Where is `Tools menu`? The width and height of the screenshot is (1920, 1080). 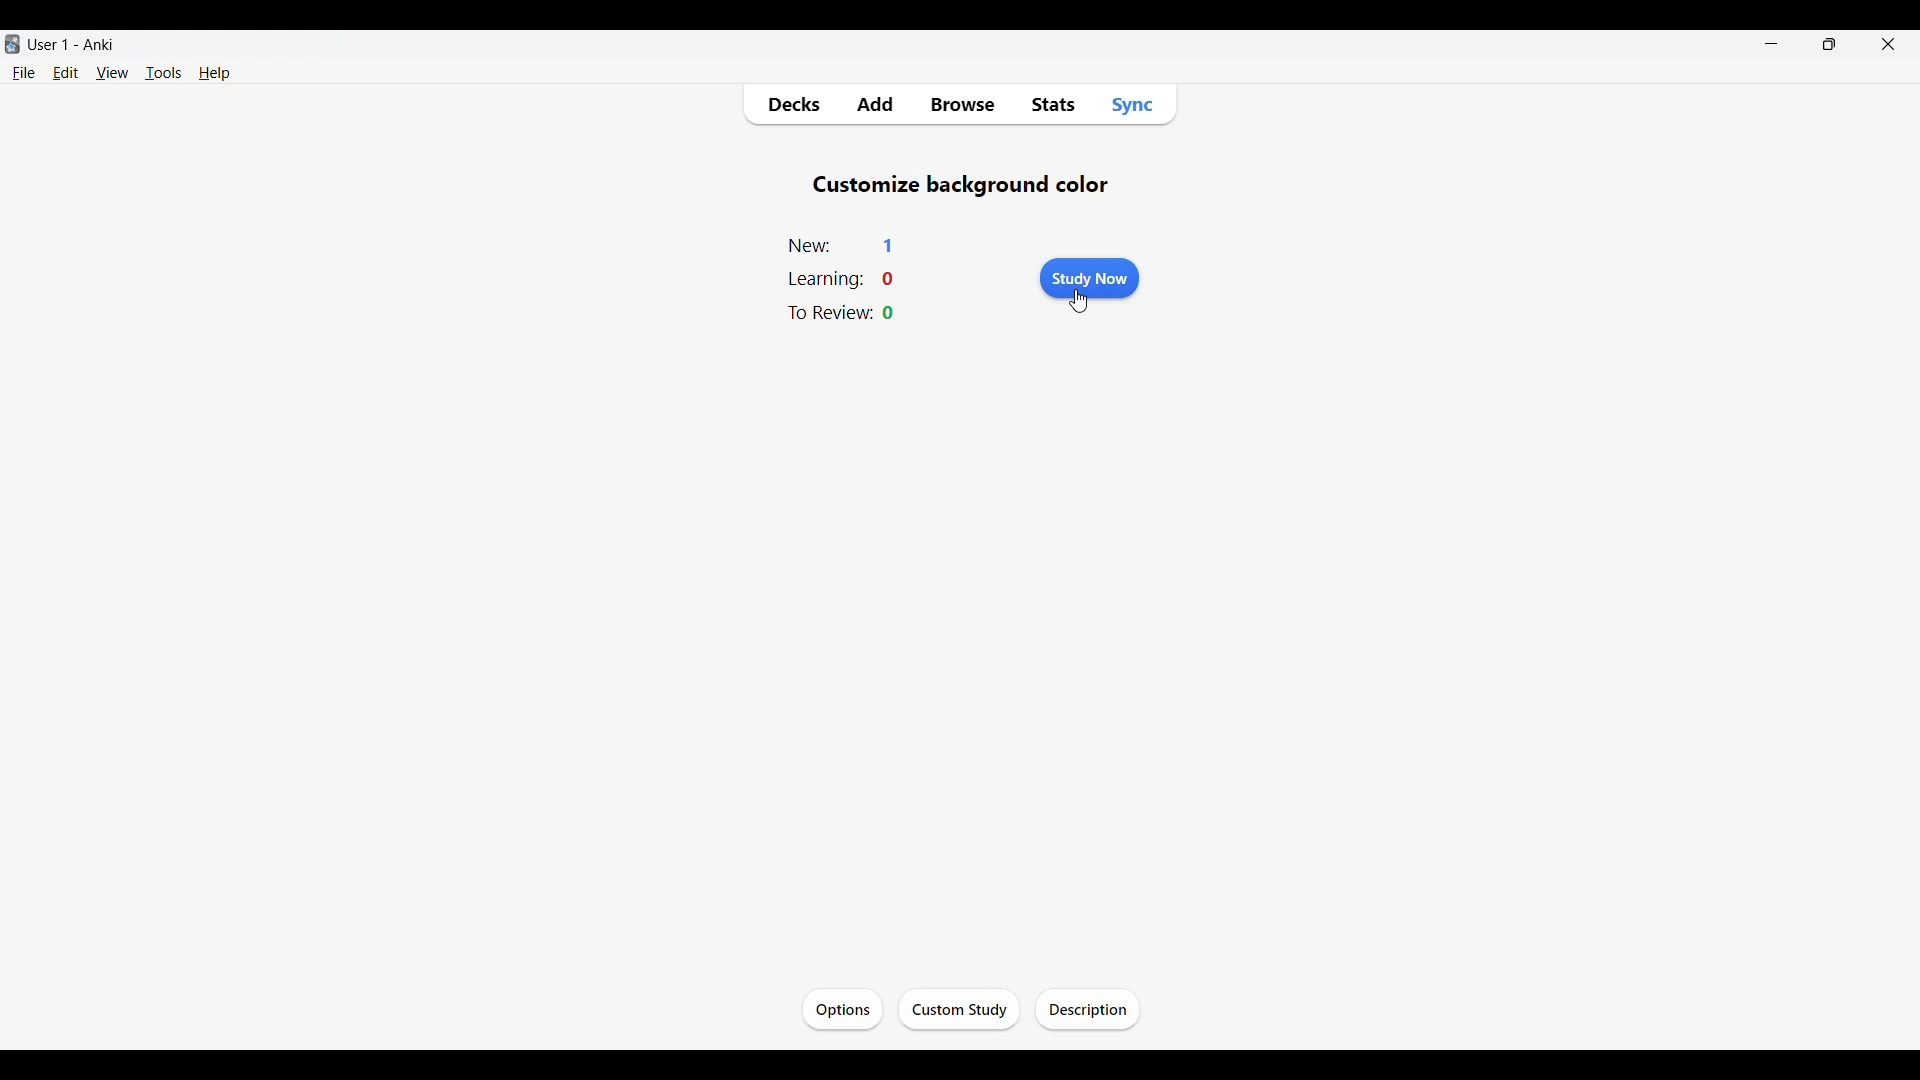 Tools menu is located at coordinates (164, 72).